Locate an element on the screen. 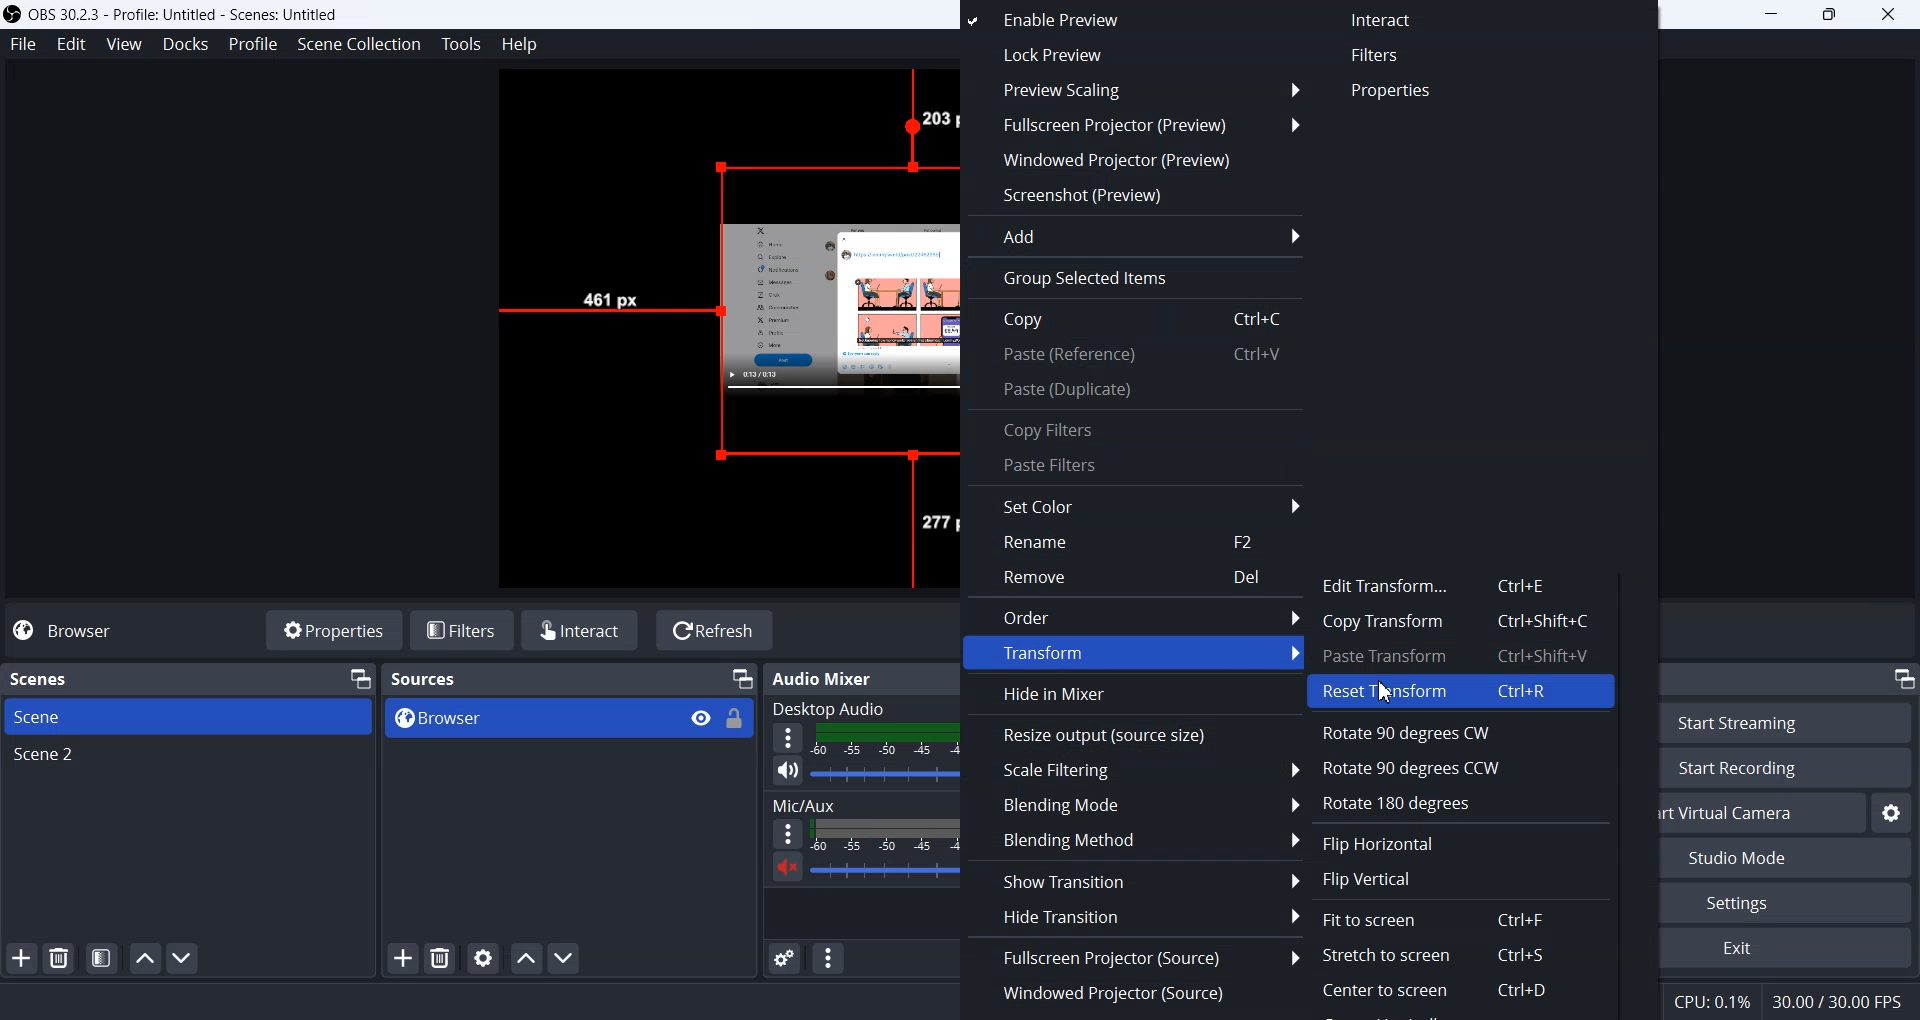 Image resolution: width=1920 pixels, height=1020 pixels. Enable Preview is located at coordinates (1115, 21).